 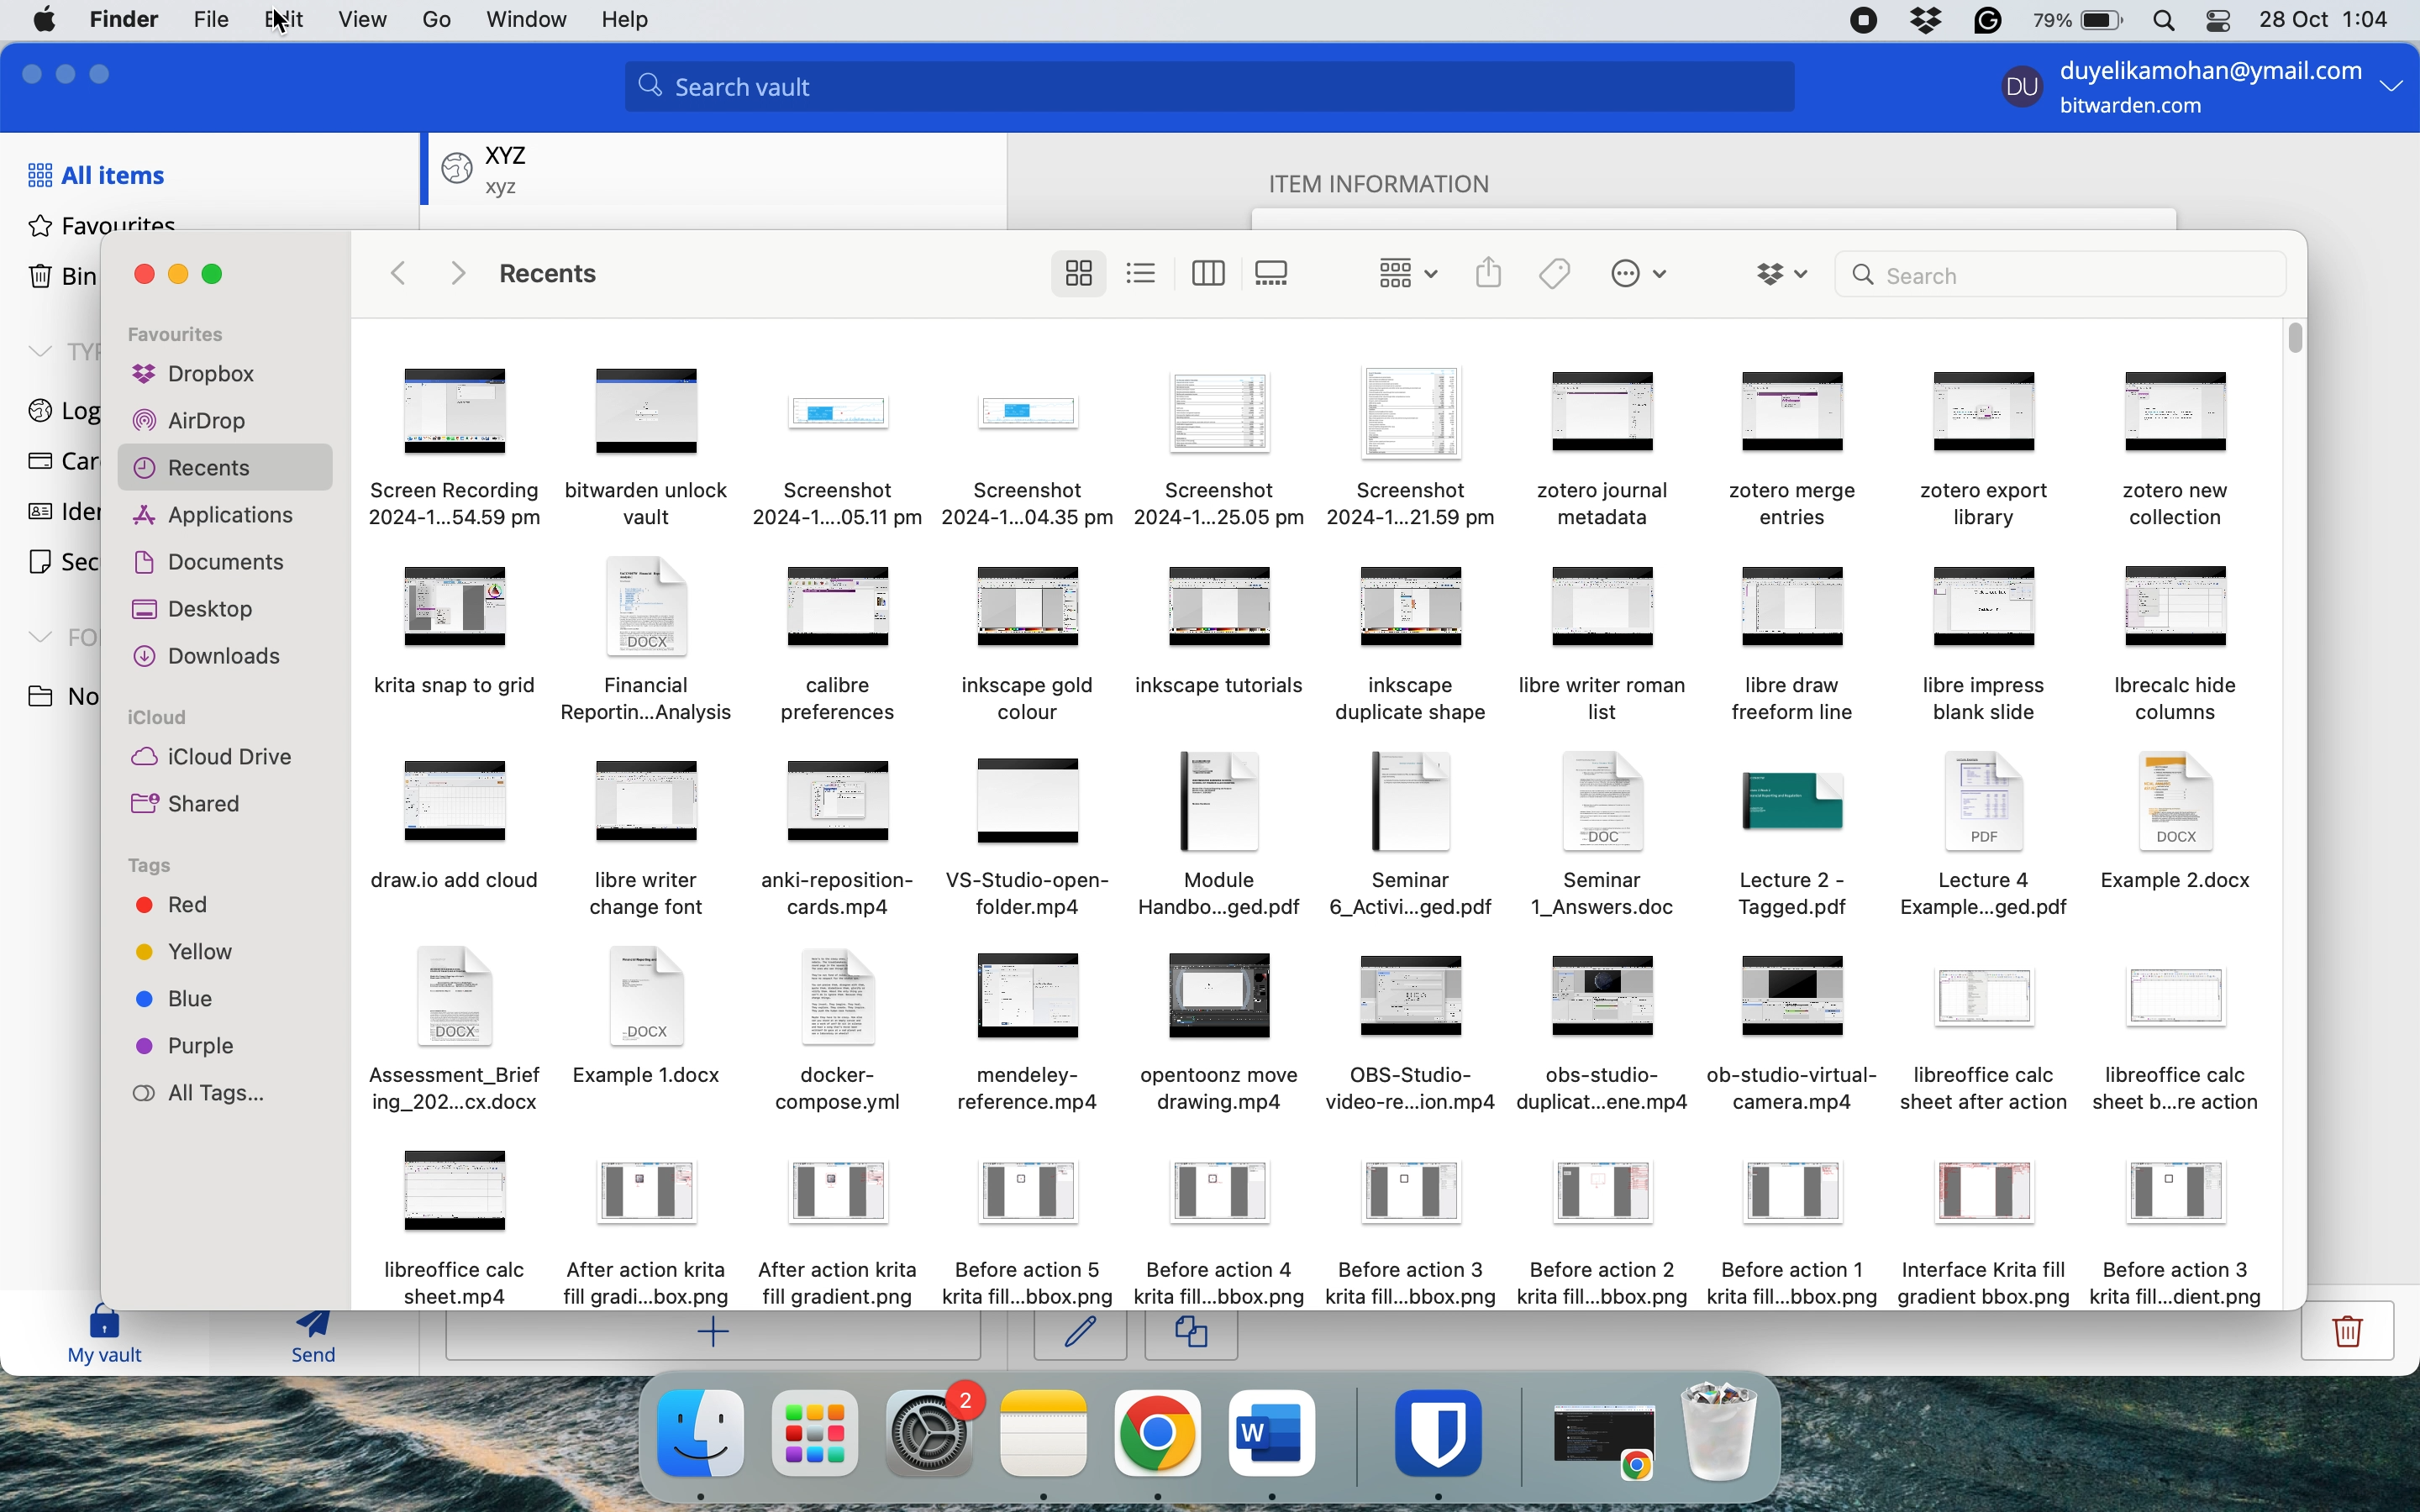 I want to click on shared, so click(x=193, y=806).